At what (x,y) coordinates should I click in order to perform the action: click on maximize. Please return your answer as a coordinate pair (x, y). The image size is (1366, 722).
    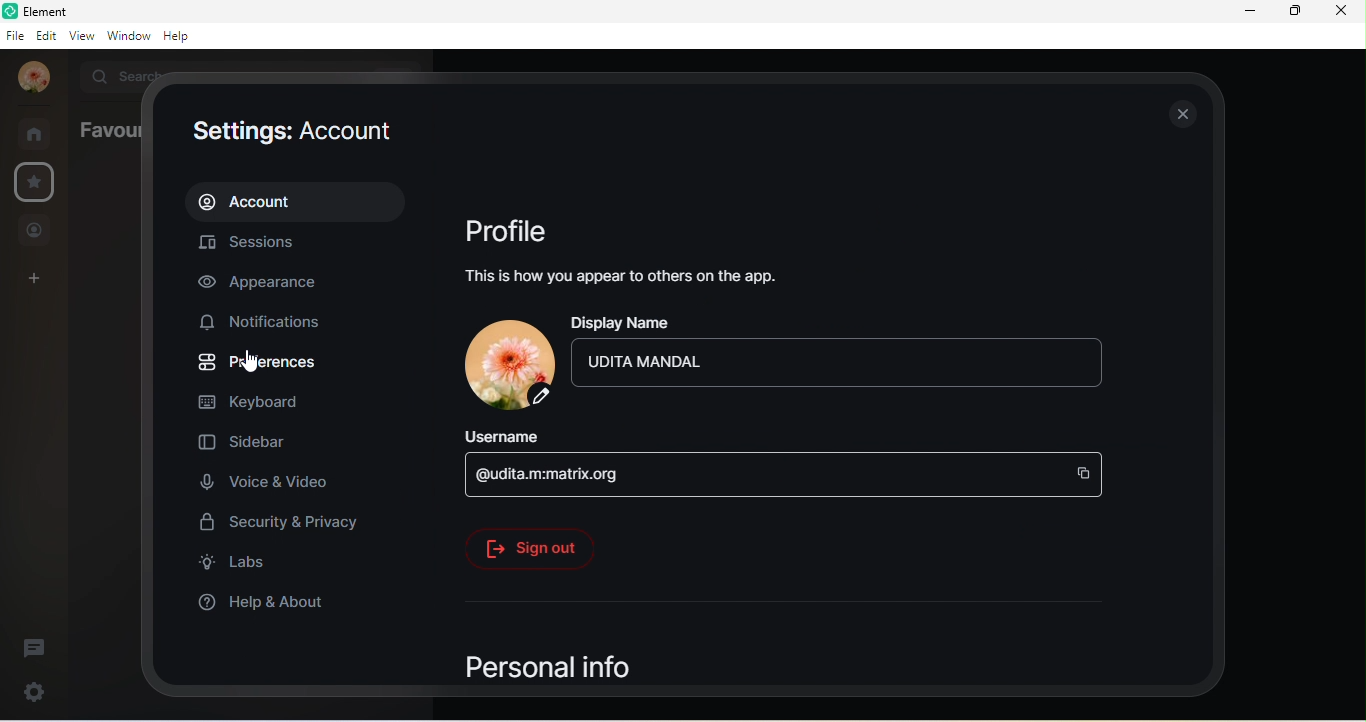
    Looking at the image, I should click on (1295, 14).